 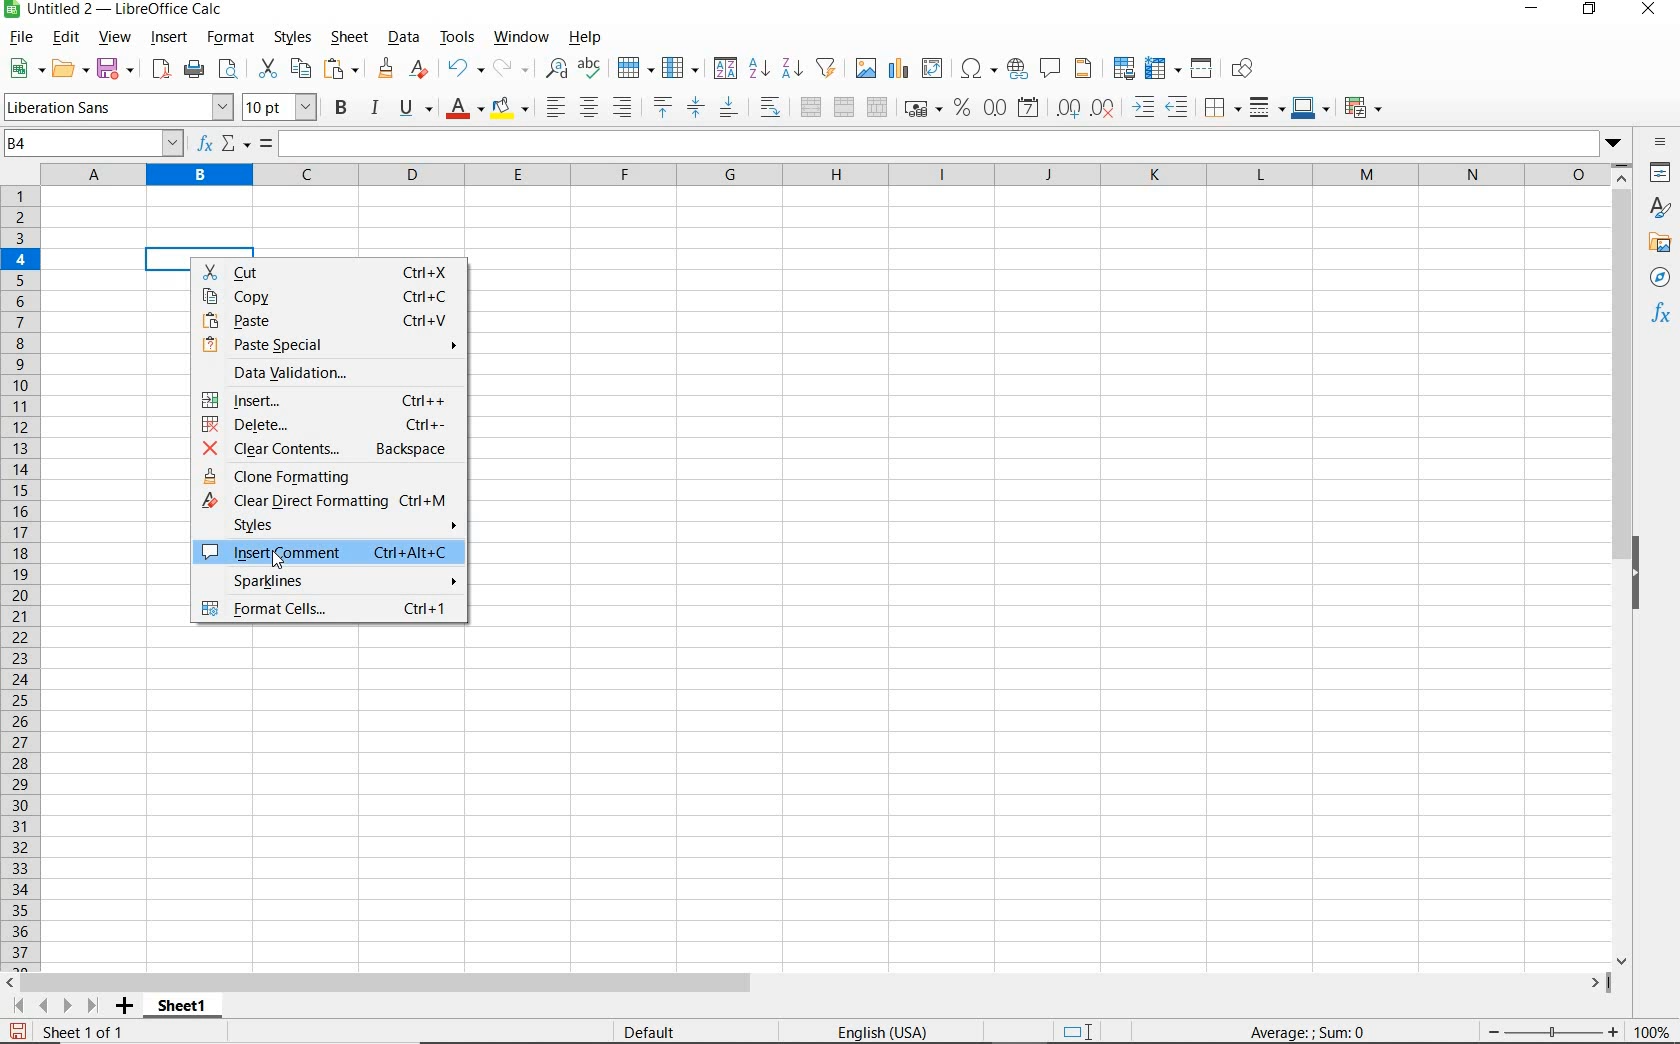 What do you see at coordinates (554, 69) in the screenshot?
I see `find and replace` at bounding box center [554, 69].